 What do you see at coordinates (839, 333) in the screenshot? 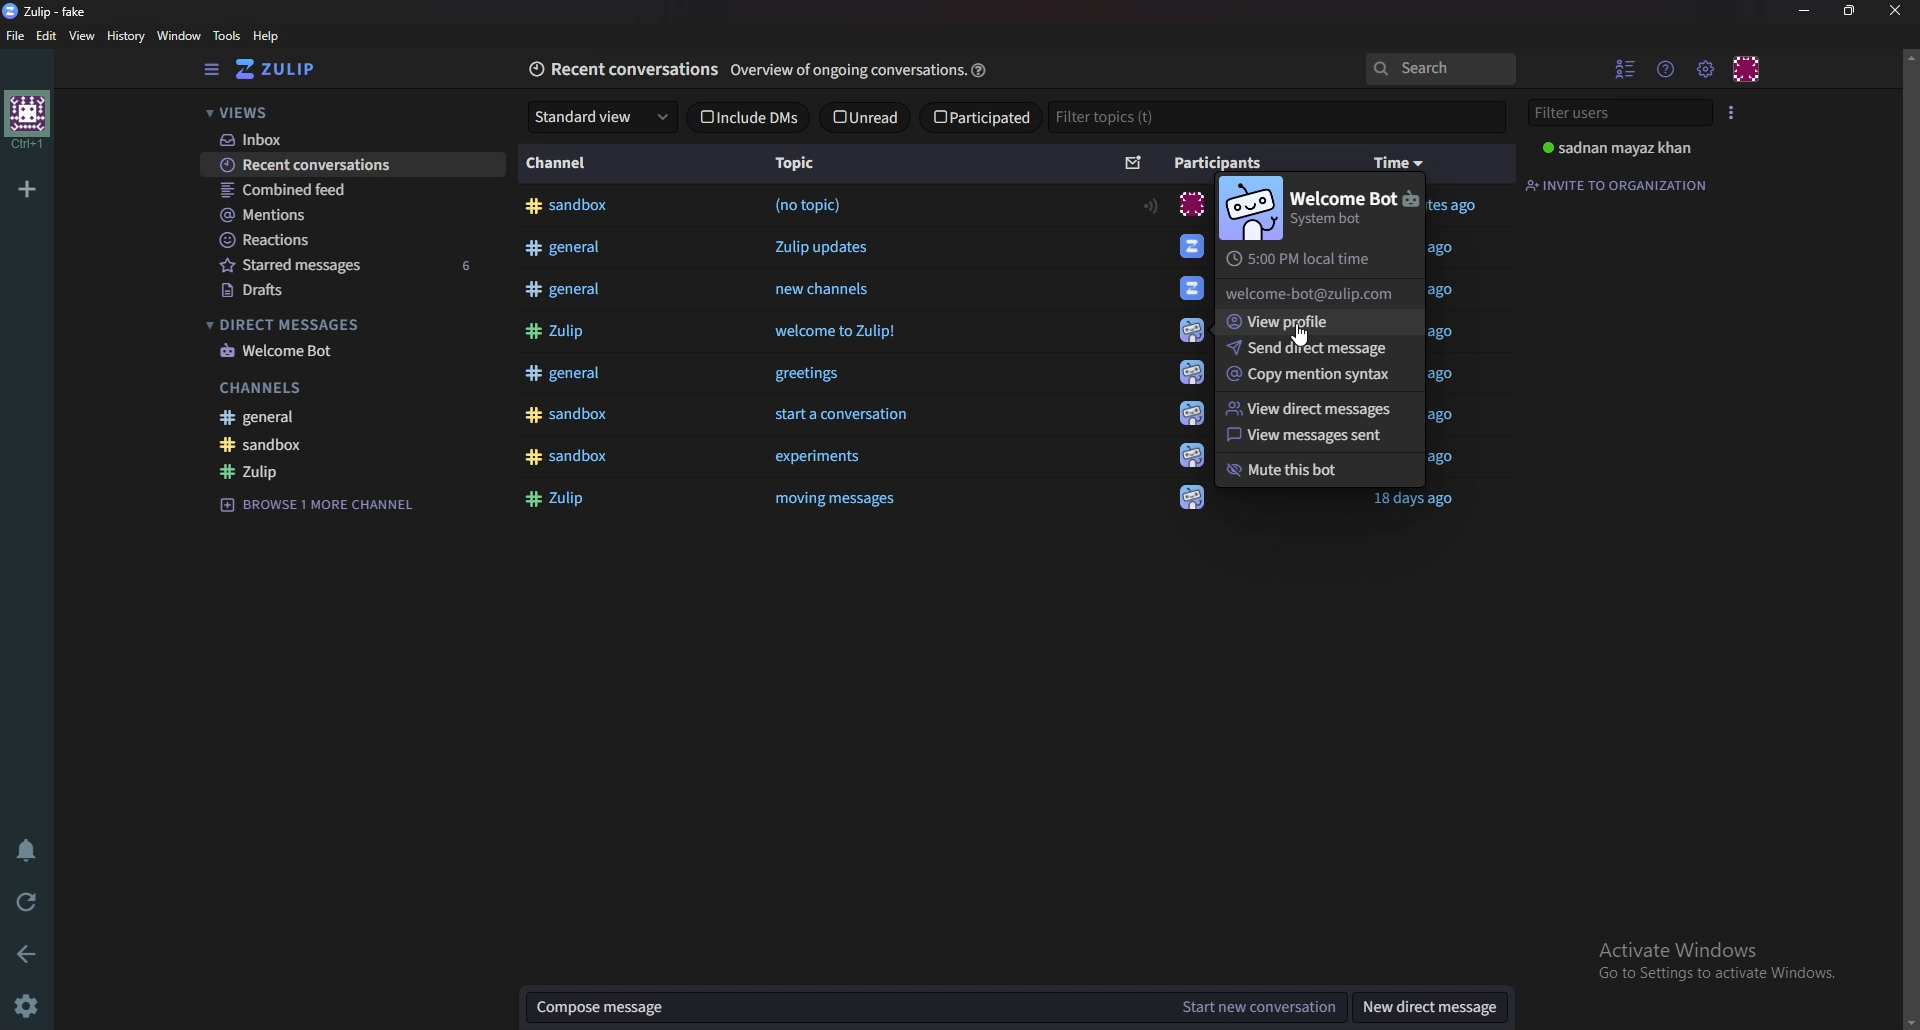
I see `welcome to Zulip!` at bounding box center [839, 333].